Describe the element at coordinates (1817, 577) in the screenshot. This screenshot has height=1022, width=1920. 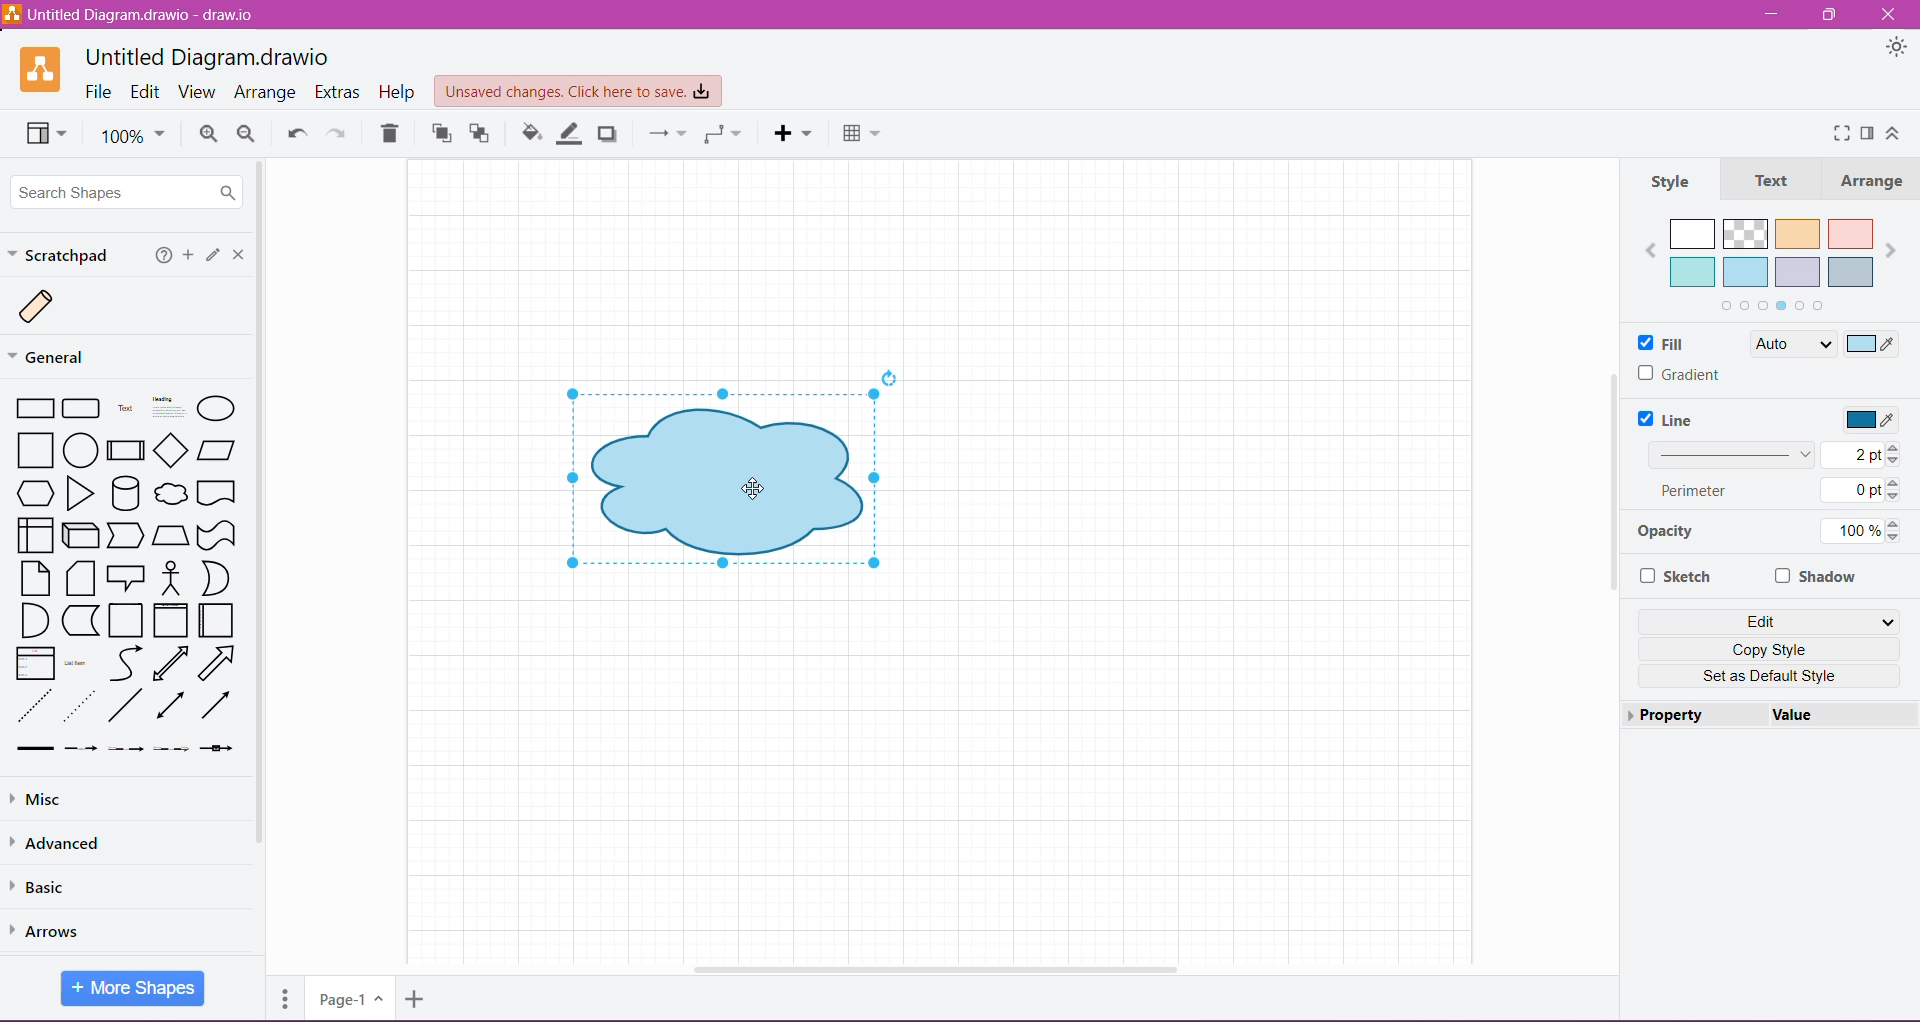
I see `Shadow ` at that location.